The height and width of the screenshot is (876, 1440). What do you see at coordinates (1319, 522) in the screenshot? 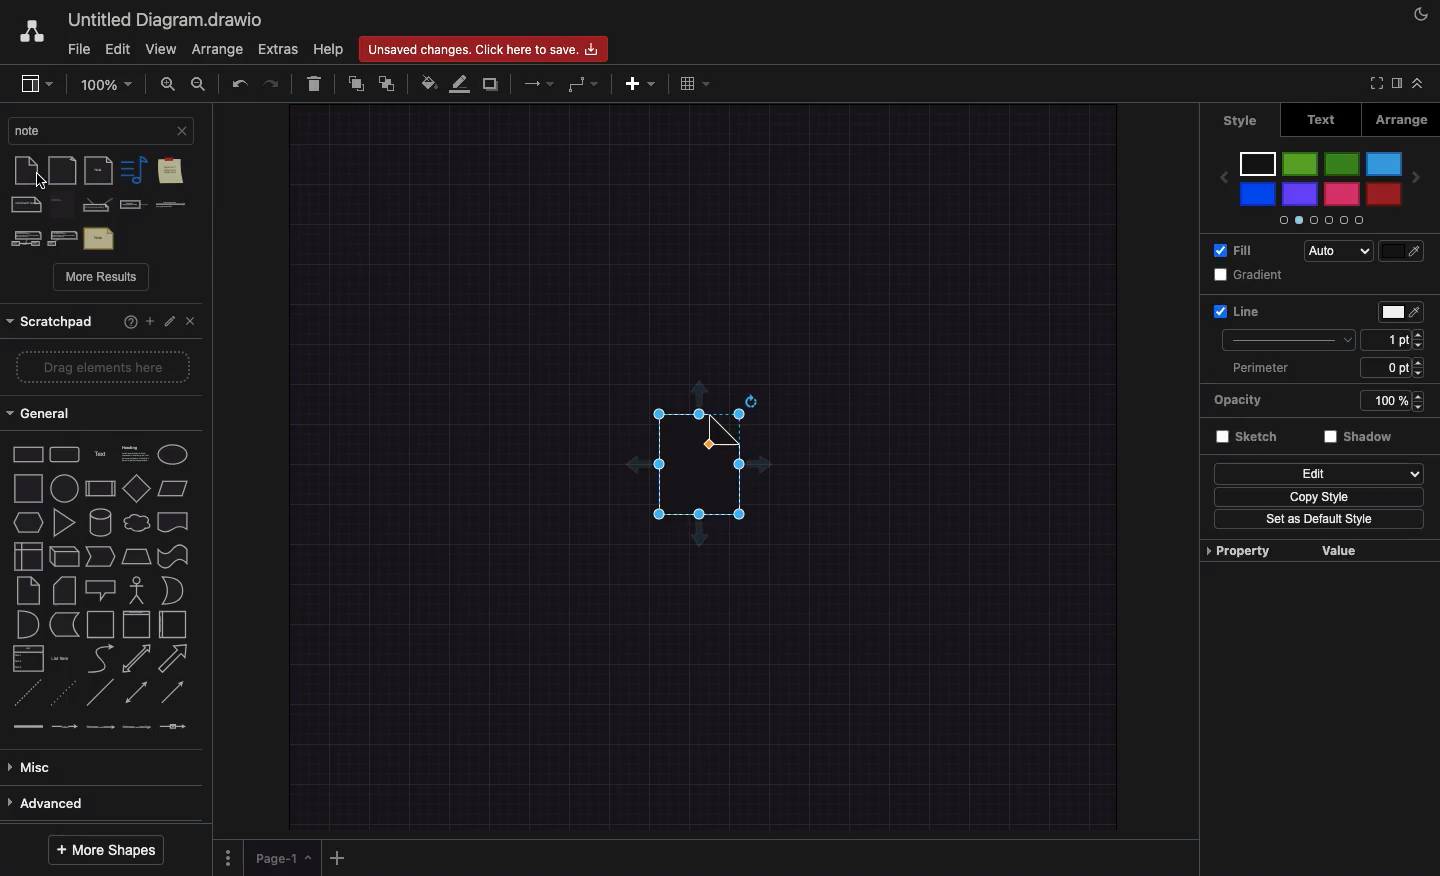
I see `Set as default style` at bounding box center [1319, 522].